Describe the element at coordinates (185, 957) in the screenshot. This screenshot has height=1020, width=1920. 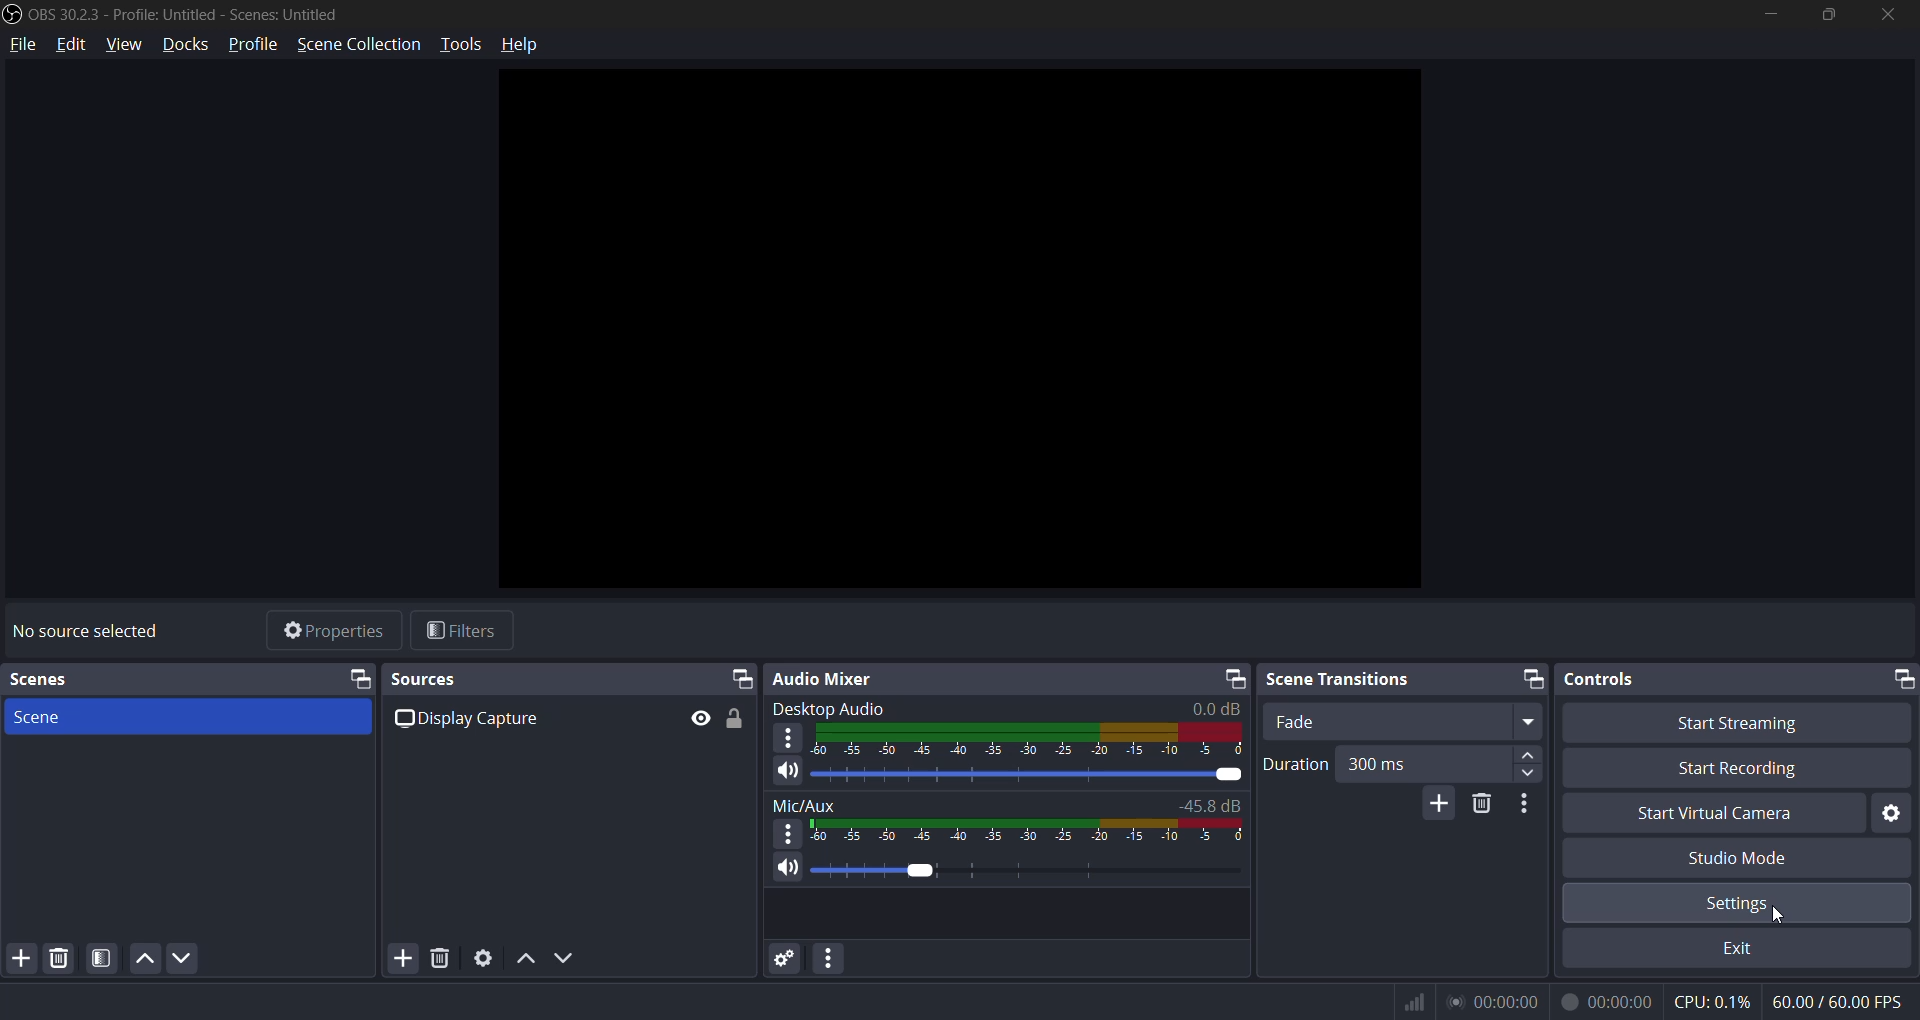
I see `move down` at that location.